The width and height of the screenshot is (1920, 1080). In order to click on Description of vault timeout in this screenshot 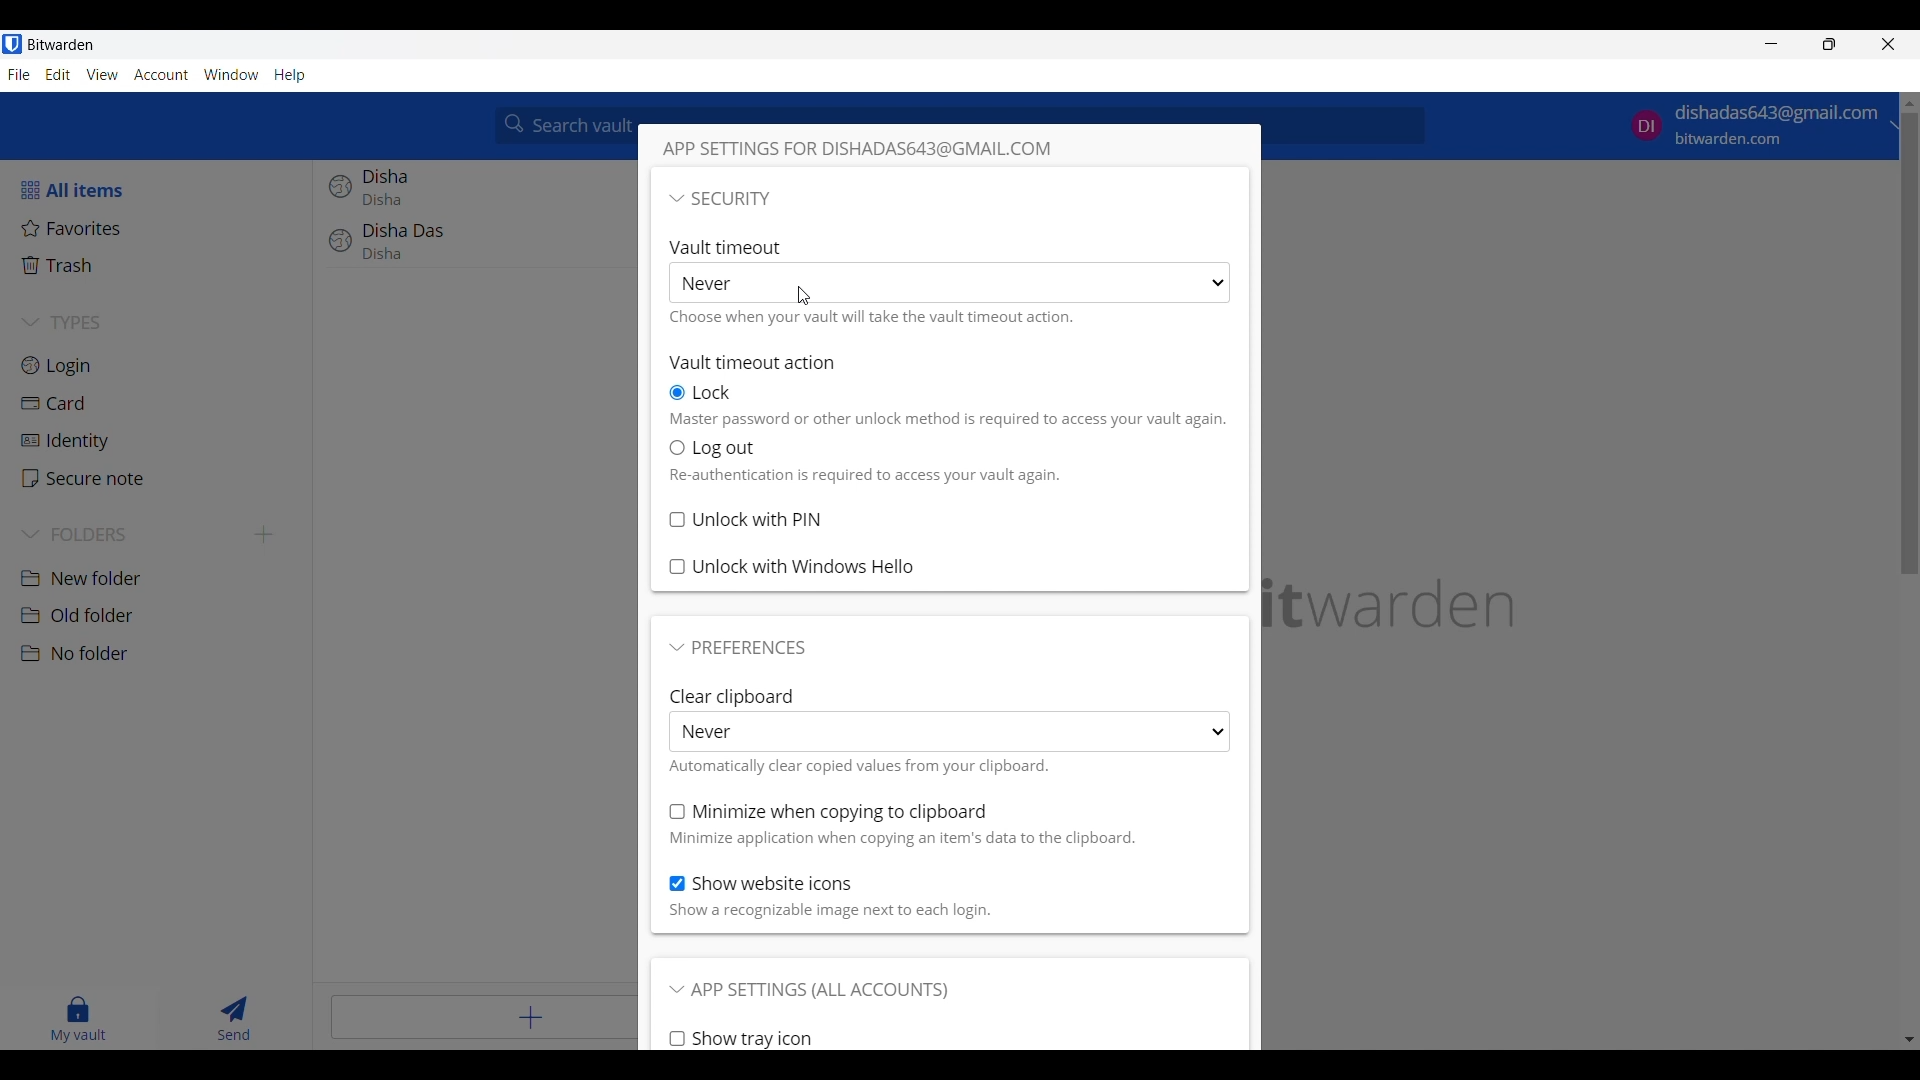, I will do `click(876, 318)`.